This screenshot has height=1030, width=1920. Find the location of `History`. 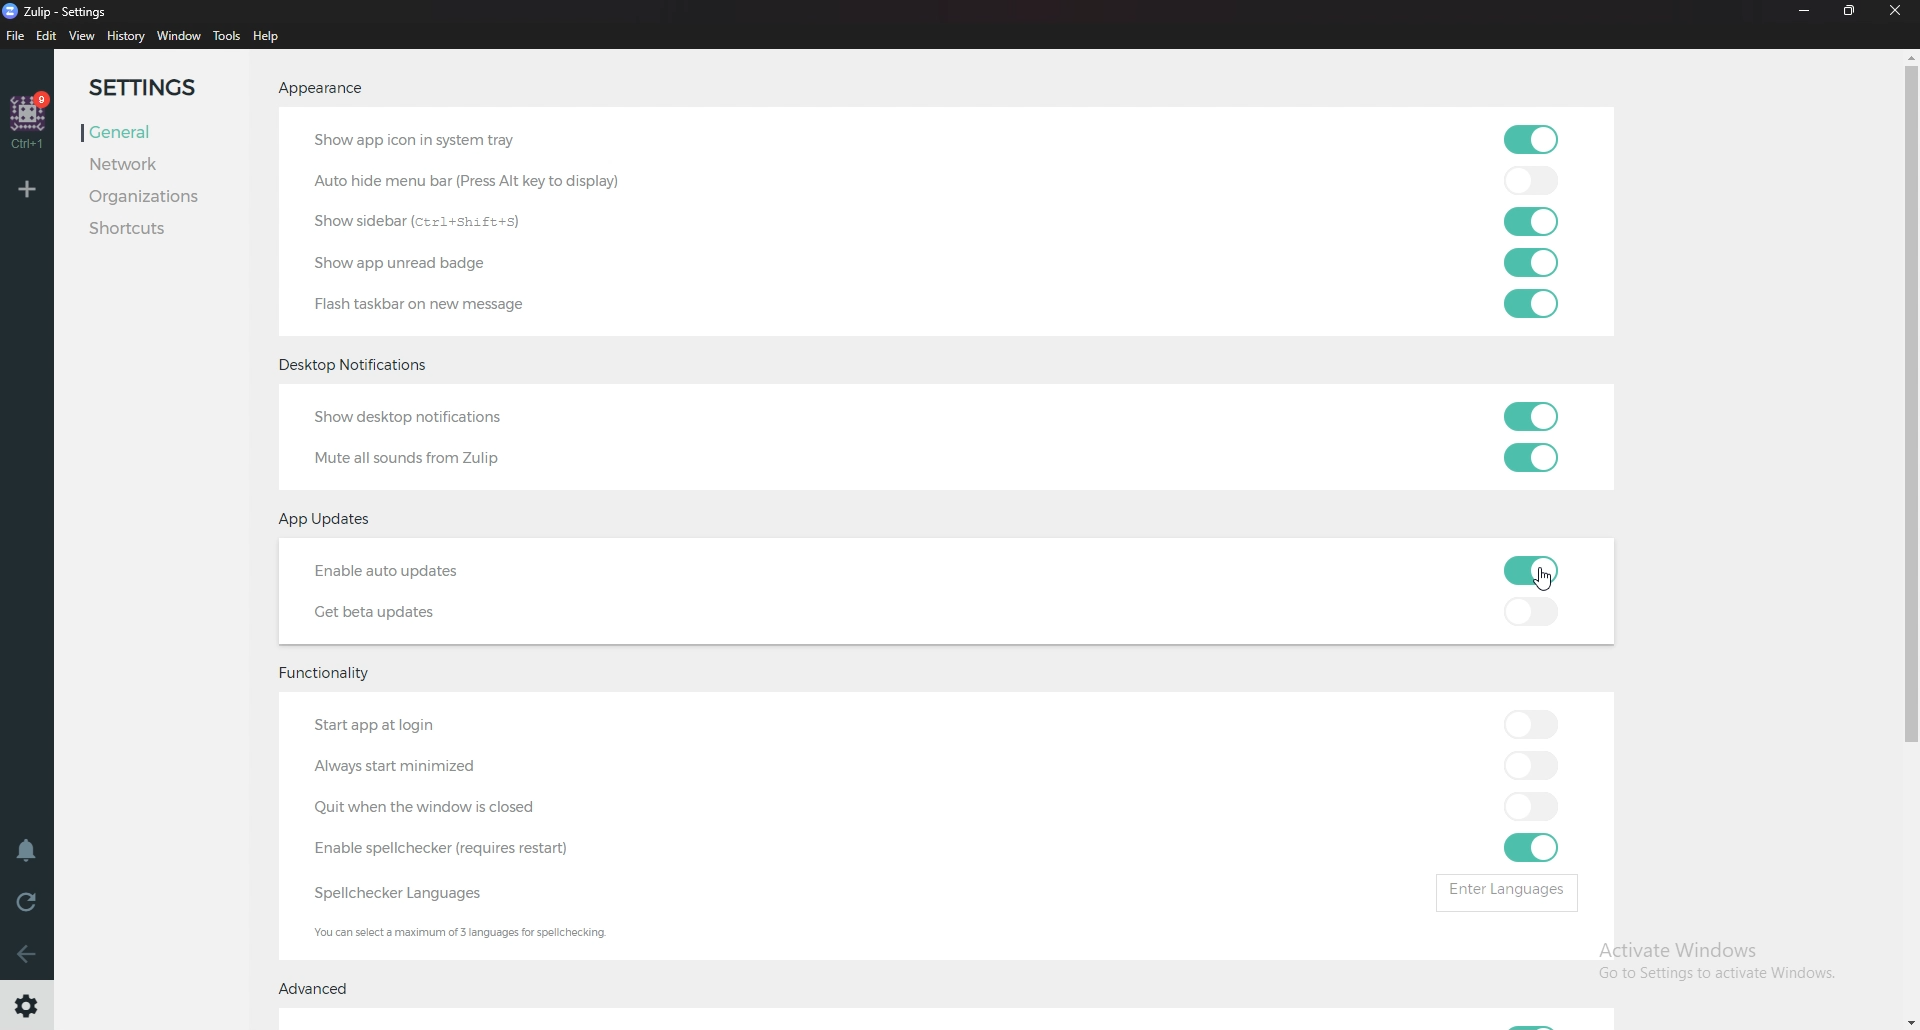

History is located at coordinates (126, 38).